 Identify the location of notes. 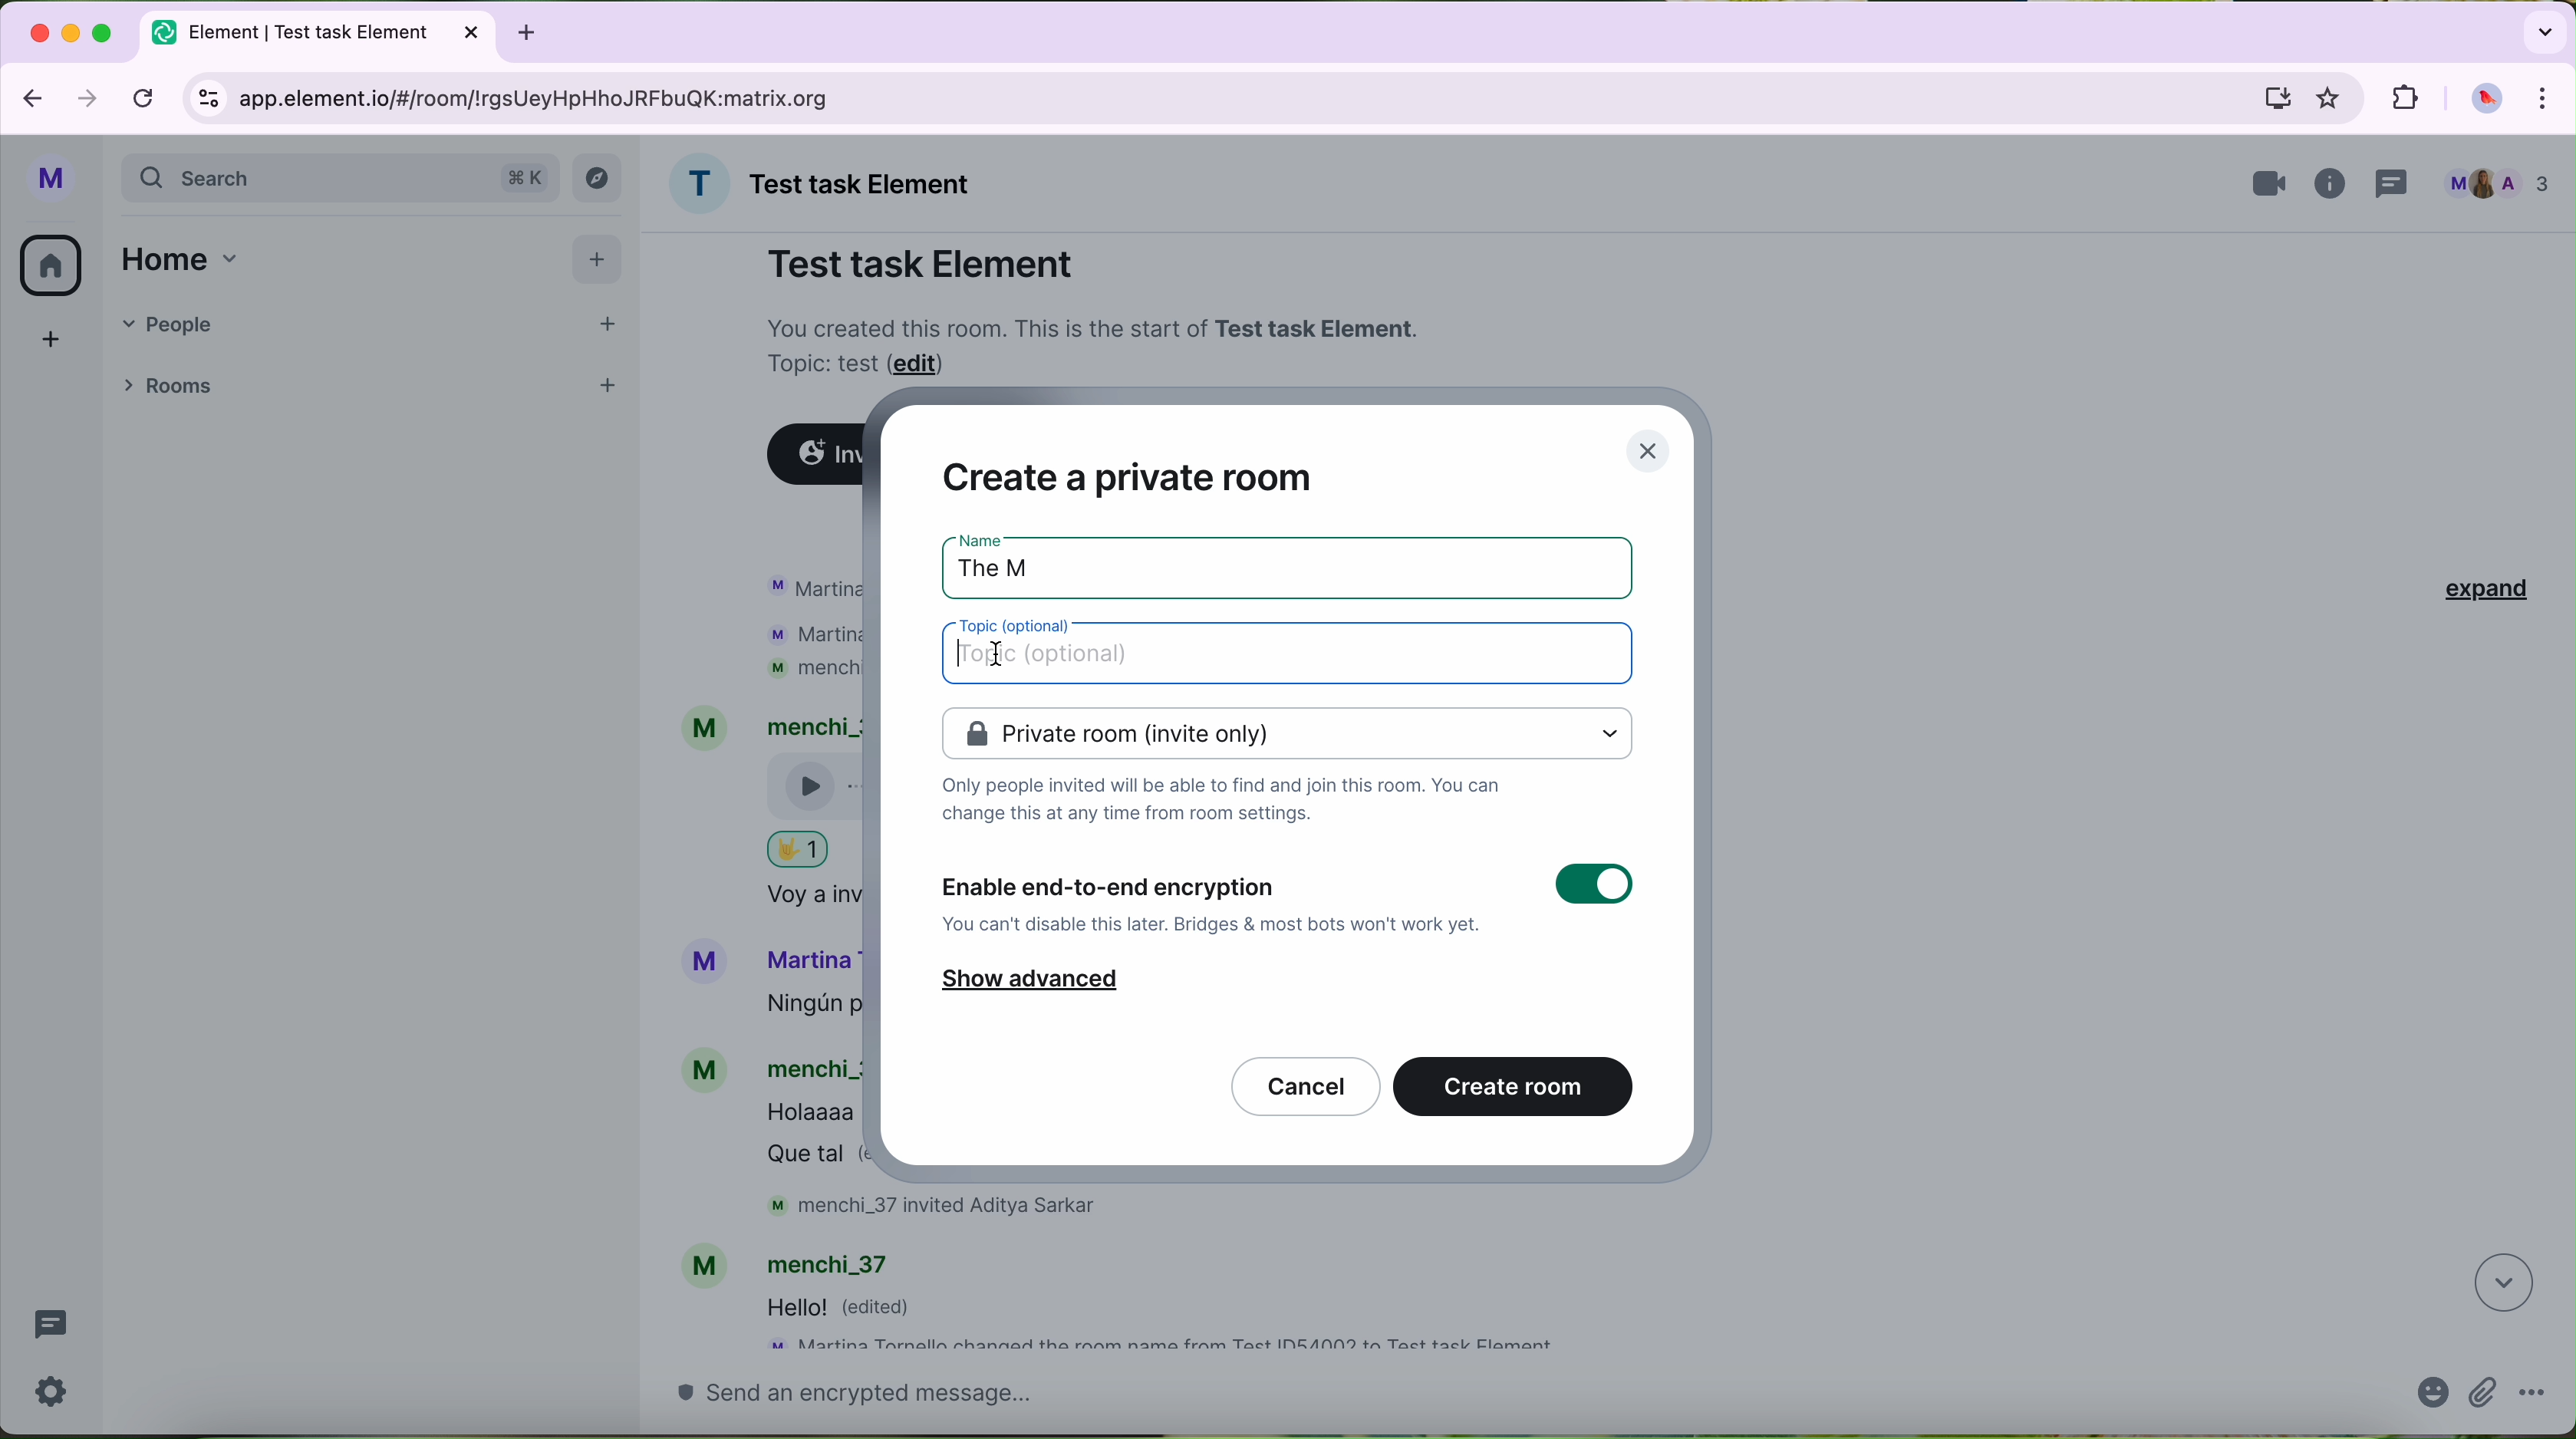
(1223, 806).